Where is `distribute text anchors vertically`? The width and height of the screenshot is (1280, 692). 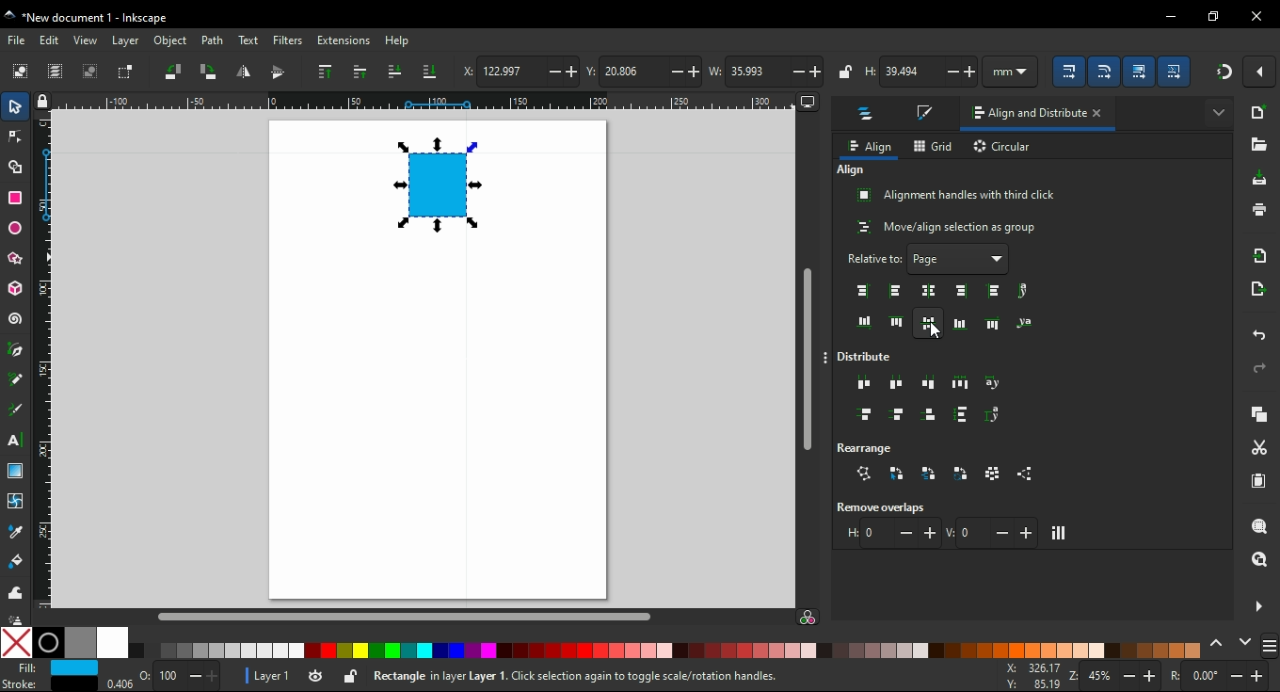
distribute text anchors vertically is located at coordinates (998, 415).